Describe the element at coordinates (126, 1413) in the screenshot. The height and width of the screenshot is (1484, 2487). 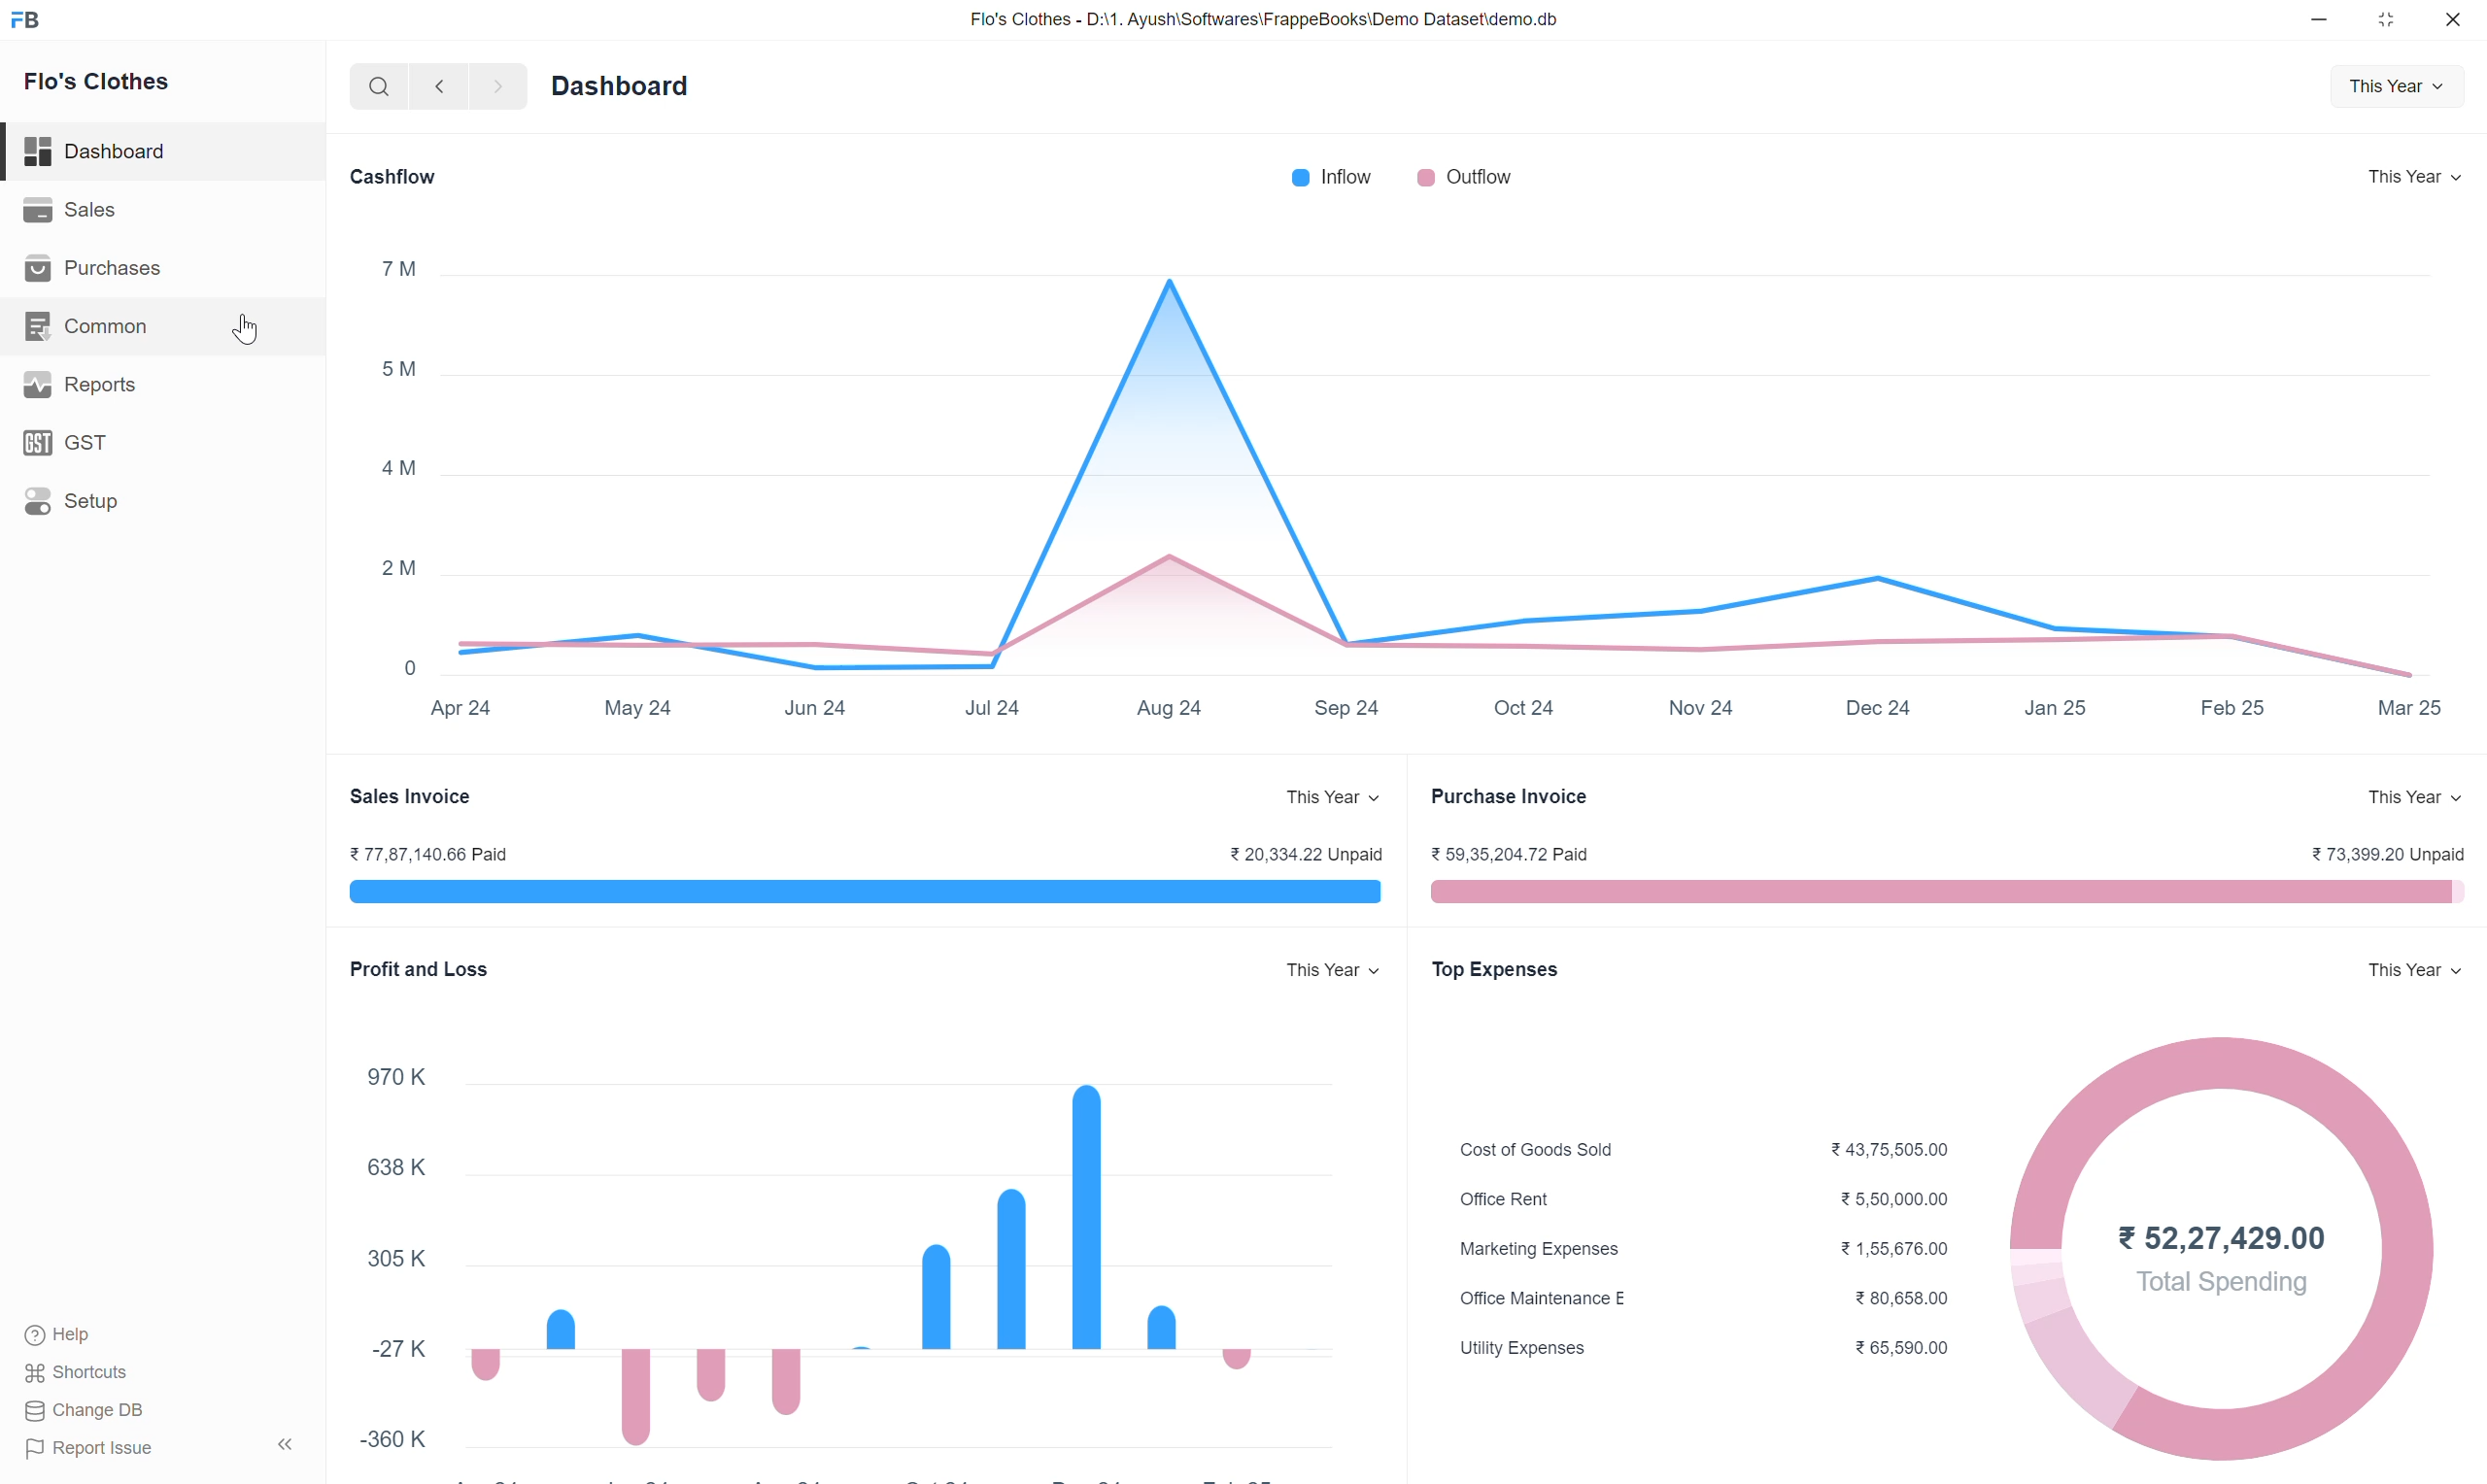
I see `Change DB` at that location.